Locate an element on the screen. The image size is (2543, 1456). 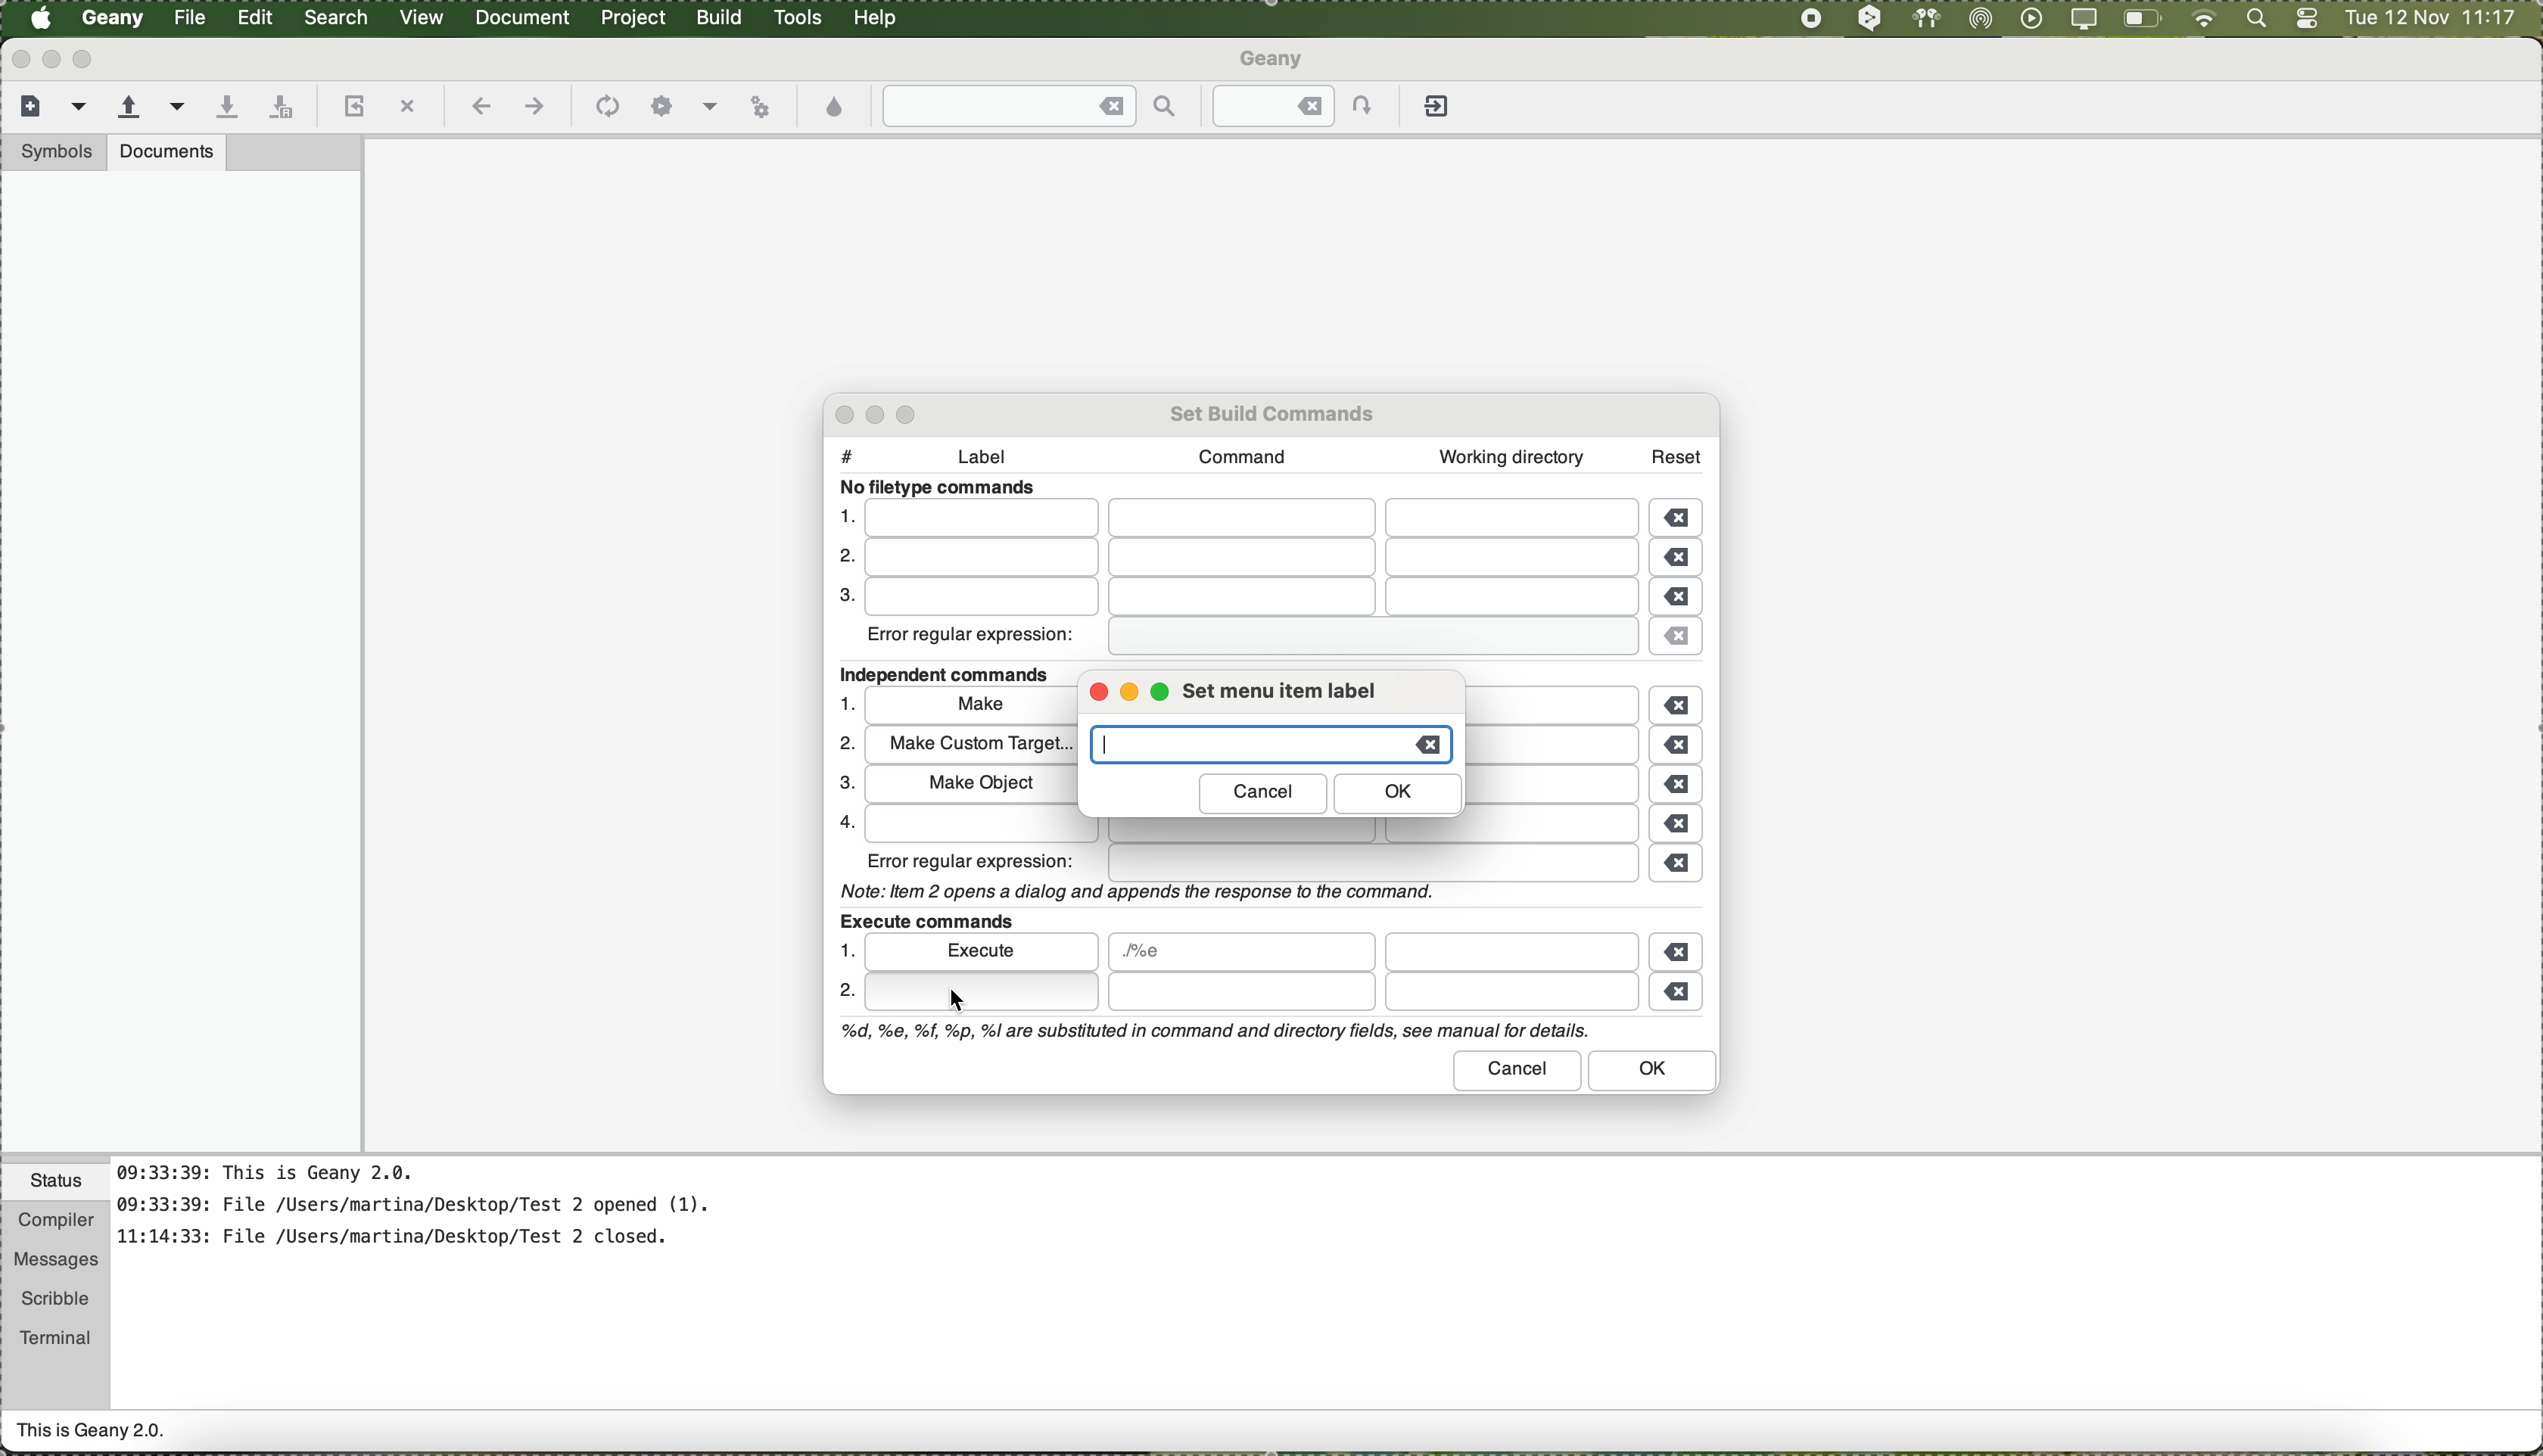
file is located at coordinates (1365, 638).